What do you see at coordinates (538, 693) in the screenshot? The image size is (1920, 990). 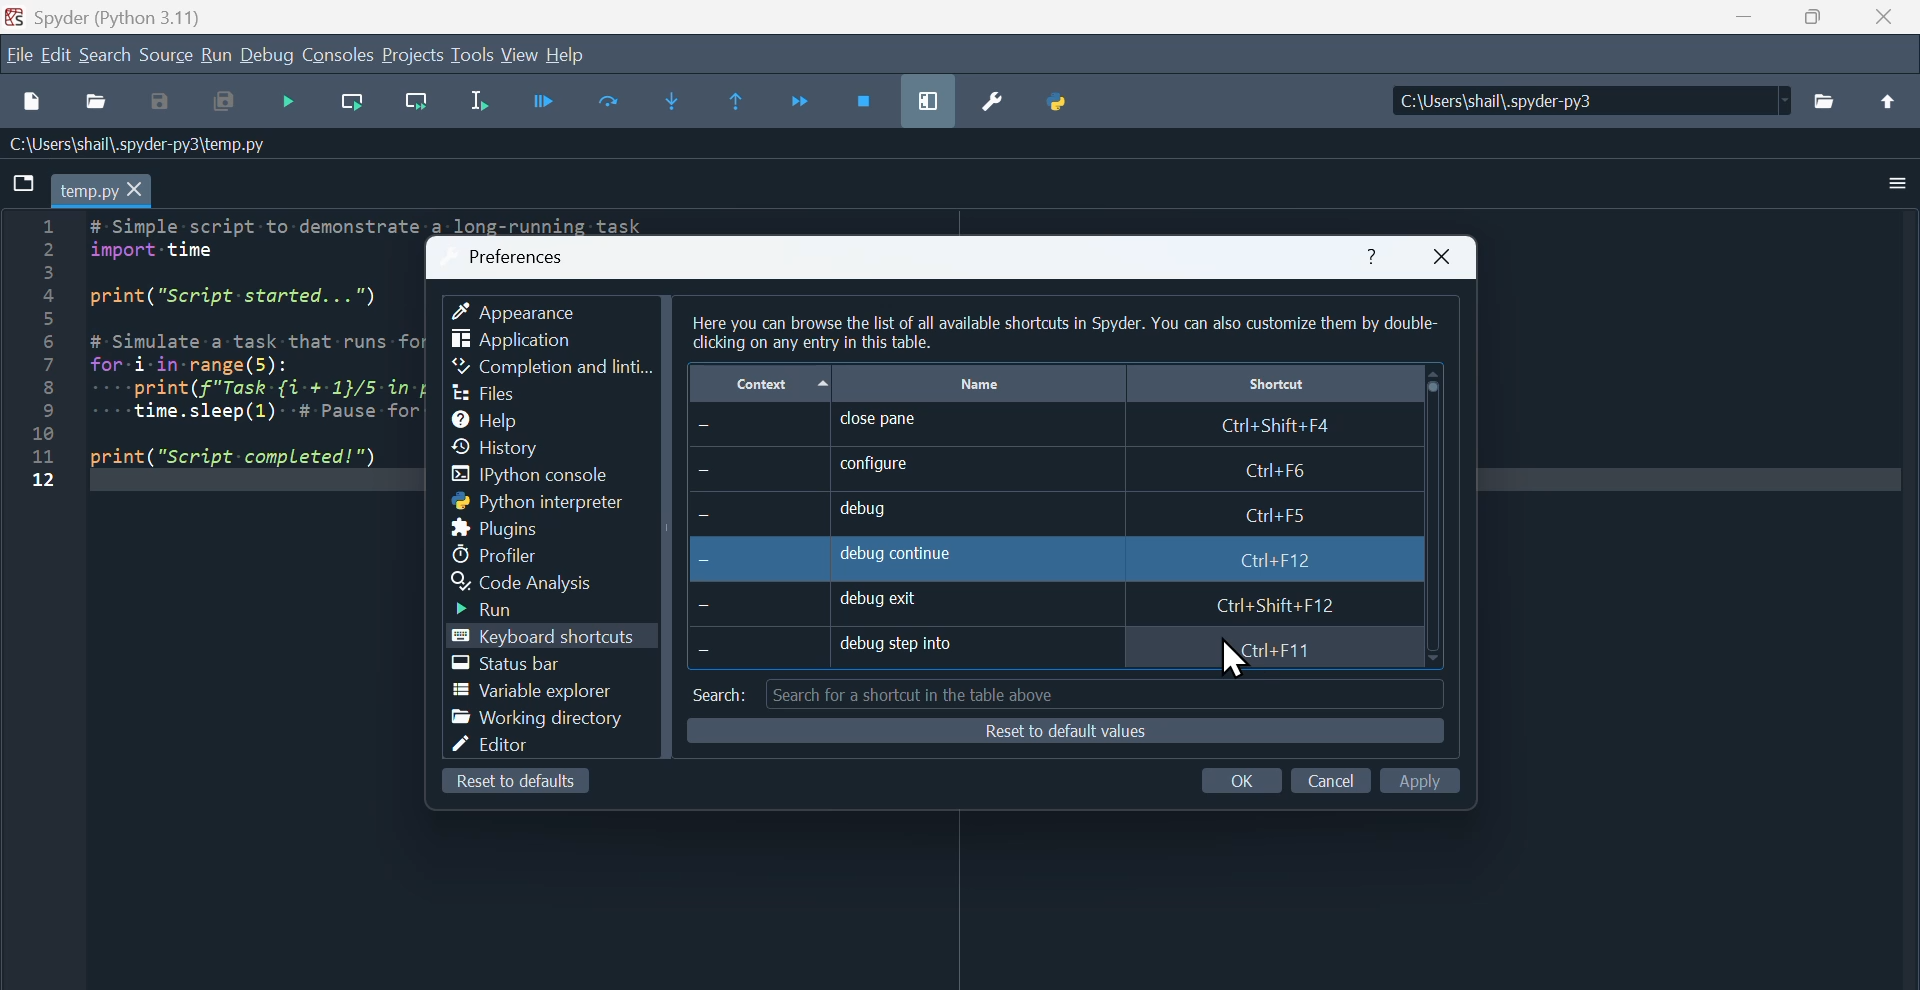 I see `Variable explorer` at bounding box center [538, 693].